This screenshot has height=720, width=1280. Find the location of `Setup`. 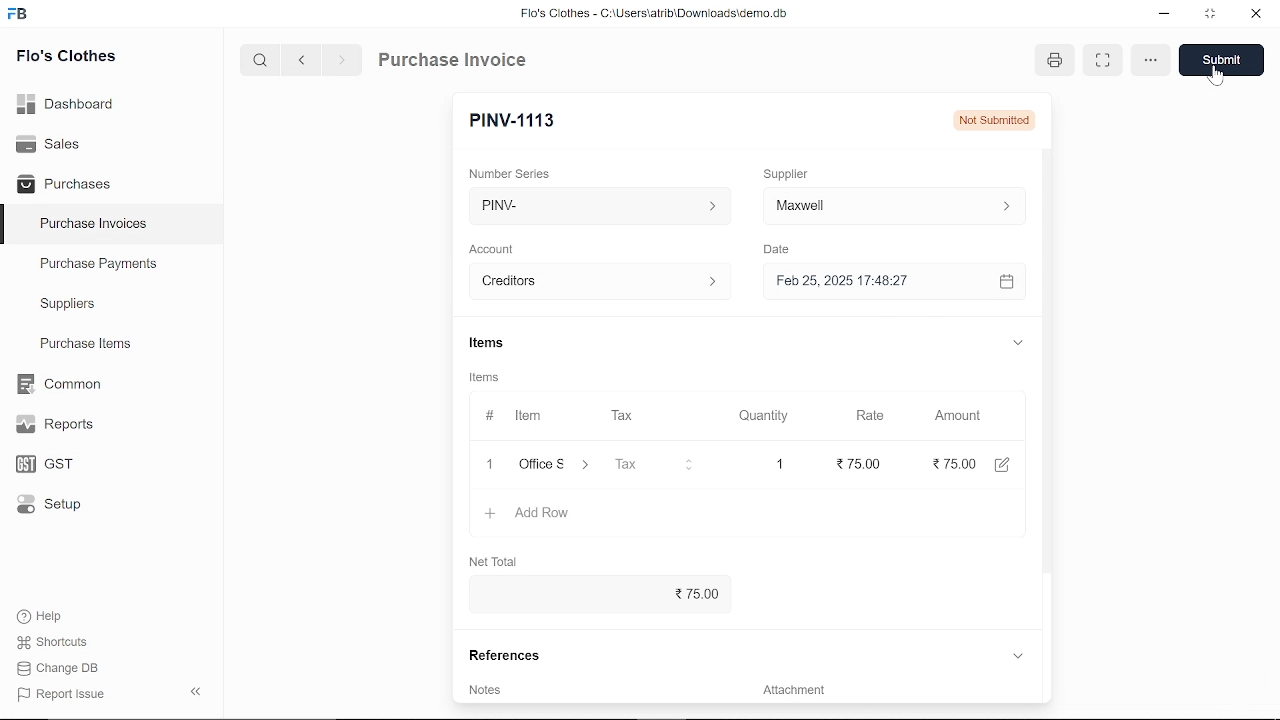

Setup is located at coordinates (44, 508).